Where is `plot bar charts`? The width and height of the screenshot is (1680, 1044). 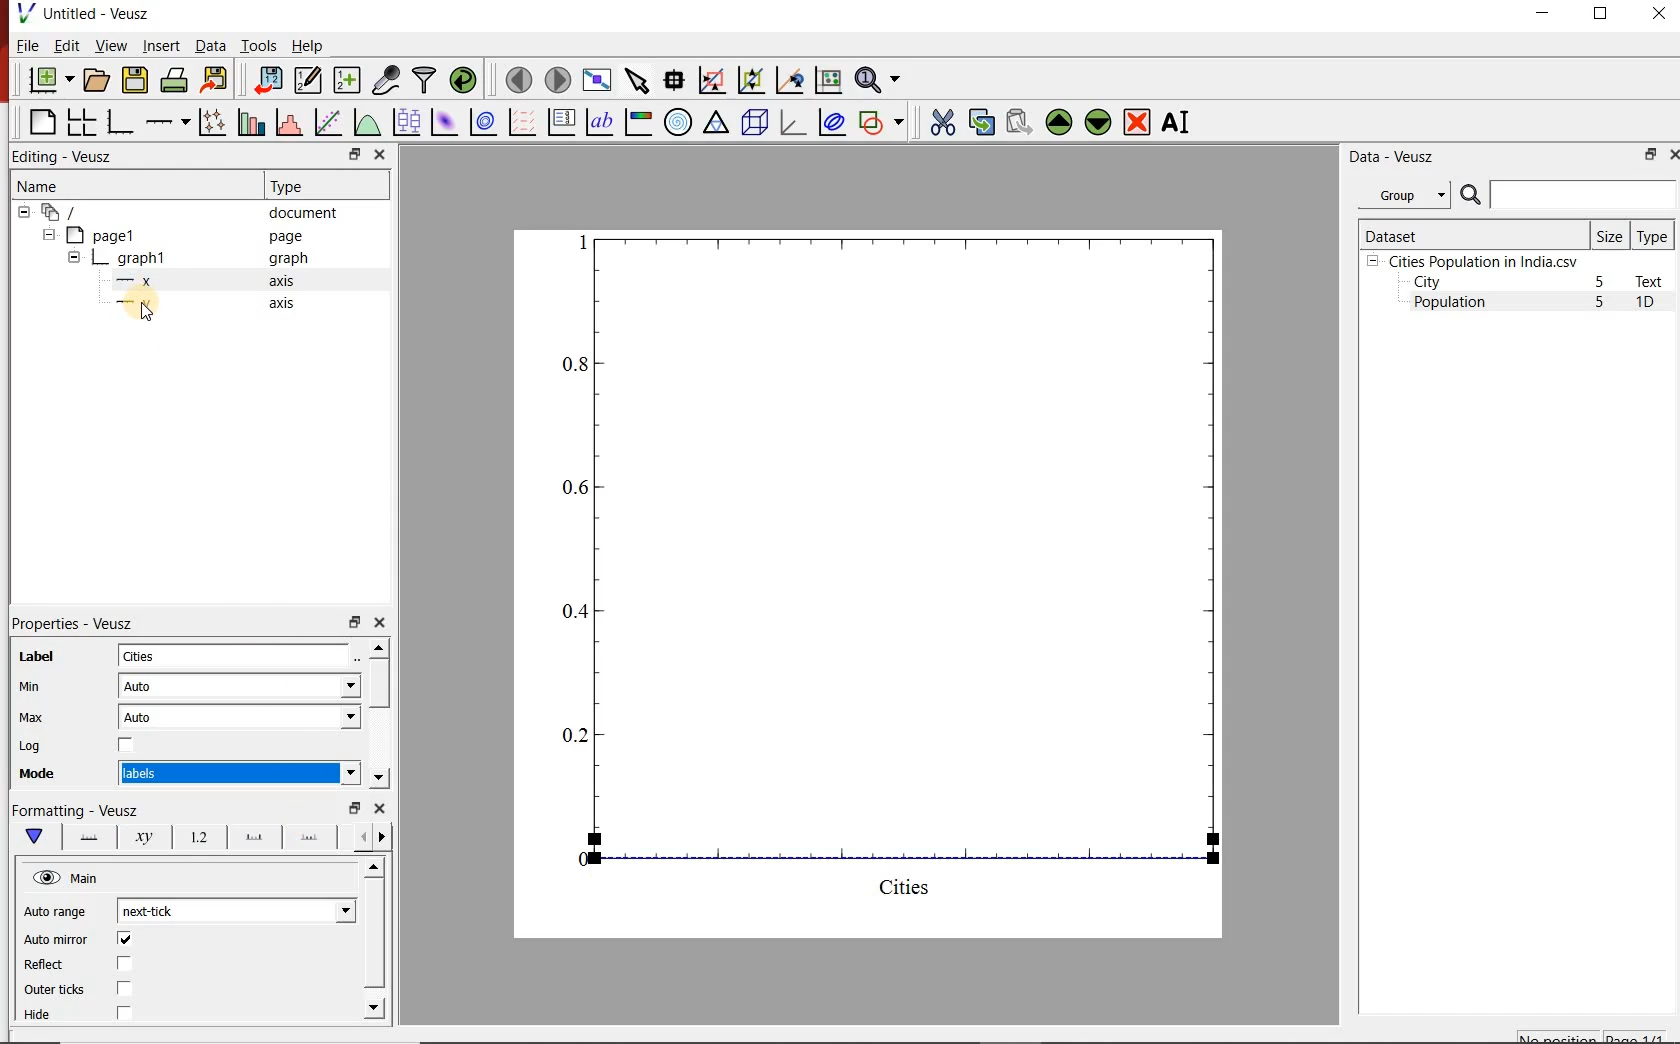
plot bar charts is located at coordinates (248, 122).